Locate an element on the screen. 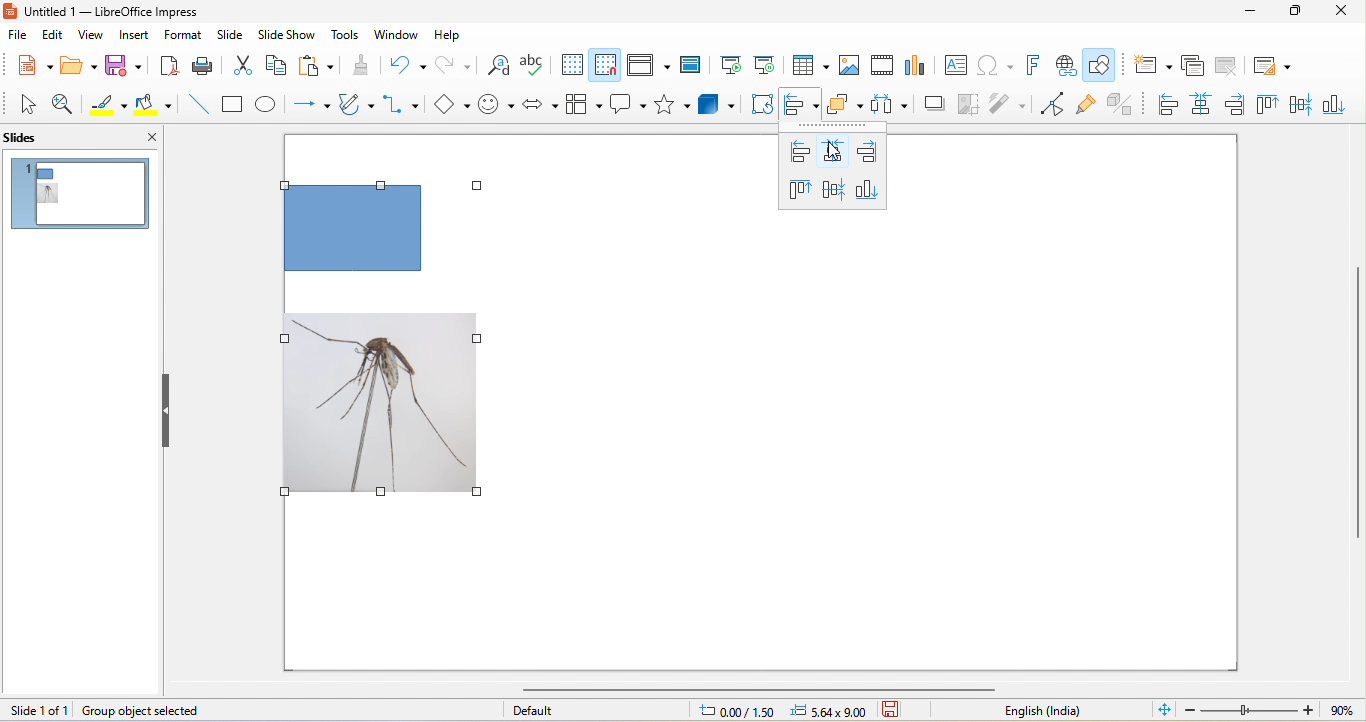 This screenshot has width=1366, height=722. slides is located at coordinates (41, 139).